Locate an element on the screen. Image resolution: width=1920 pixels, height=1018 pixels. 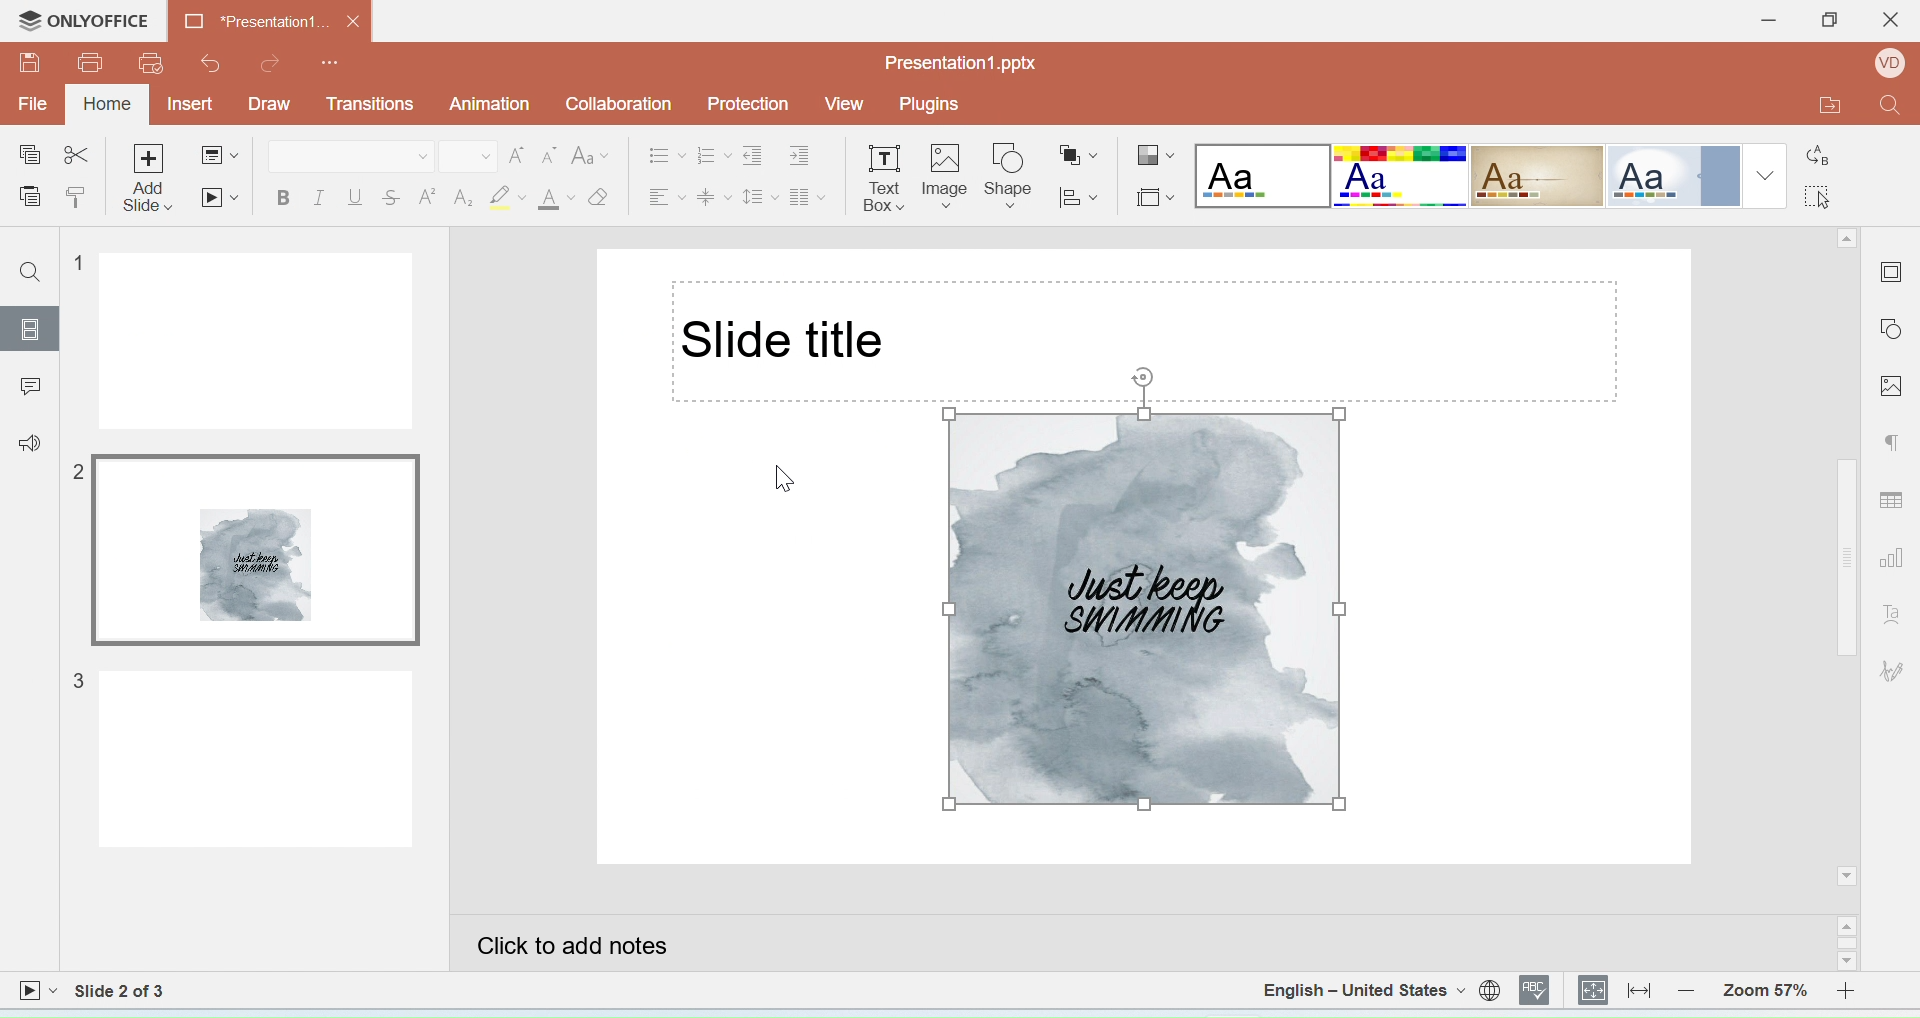
Basic is located at coordinates (1401, 176).